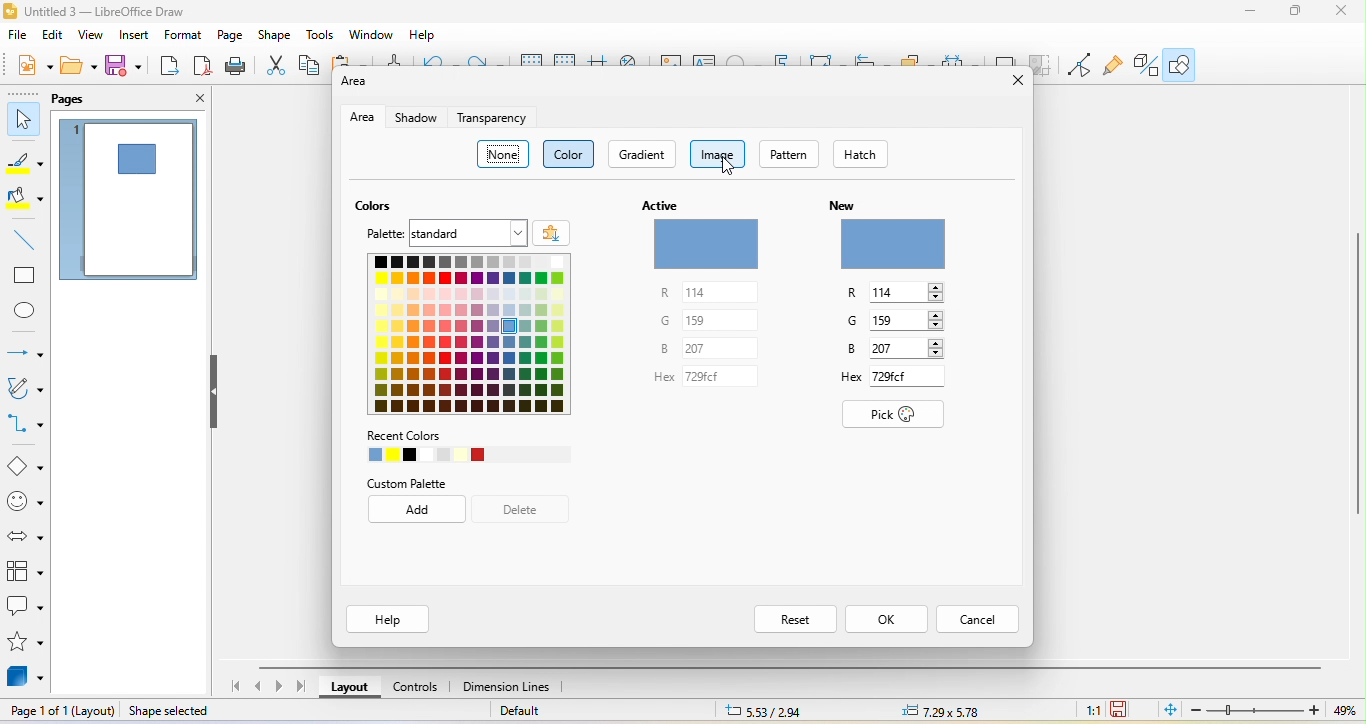  What do you see at coordinates (886, 619) in the screenshot?
I see `ok` at bounding box center [886, 619].